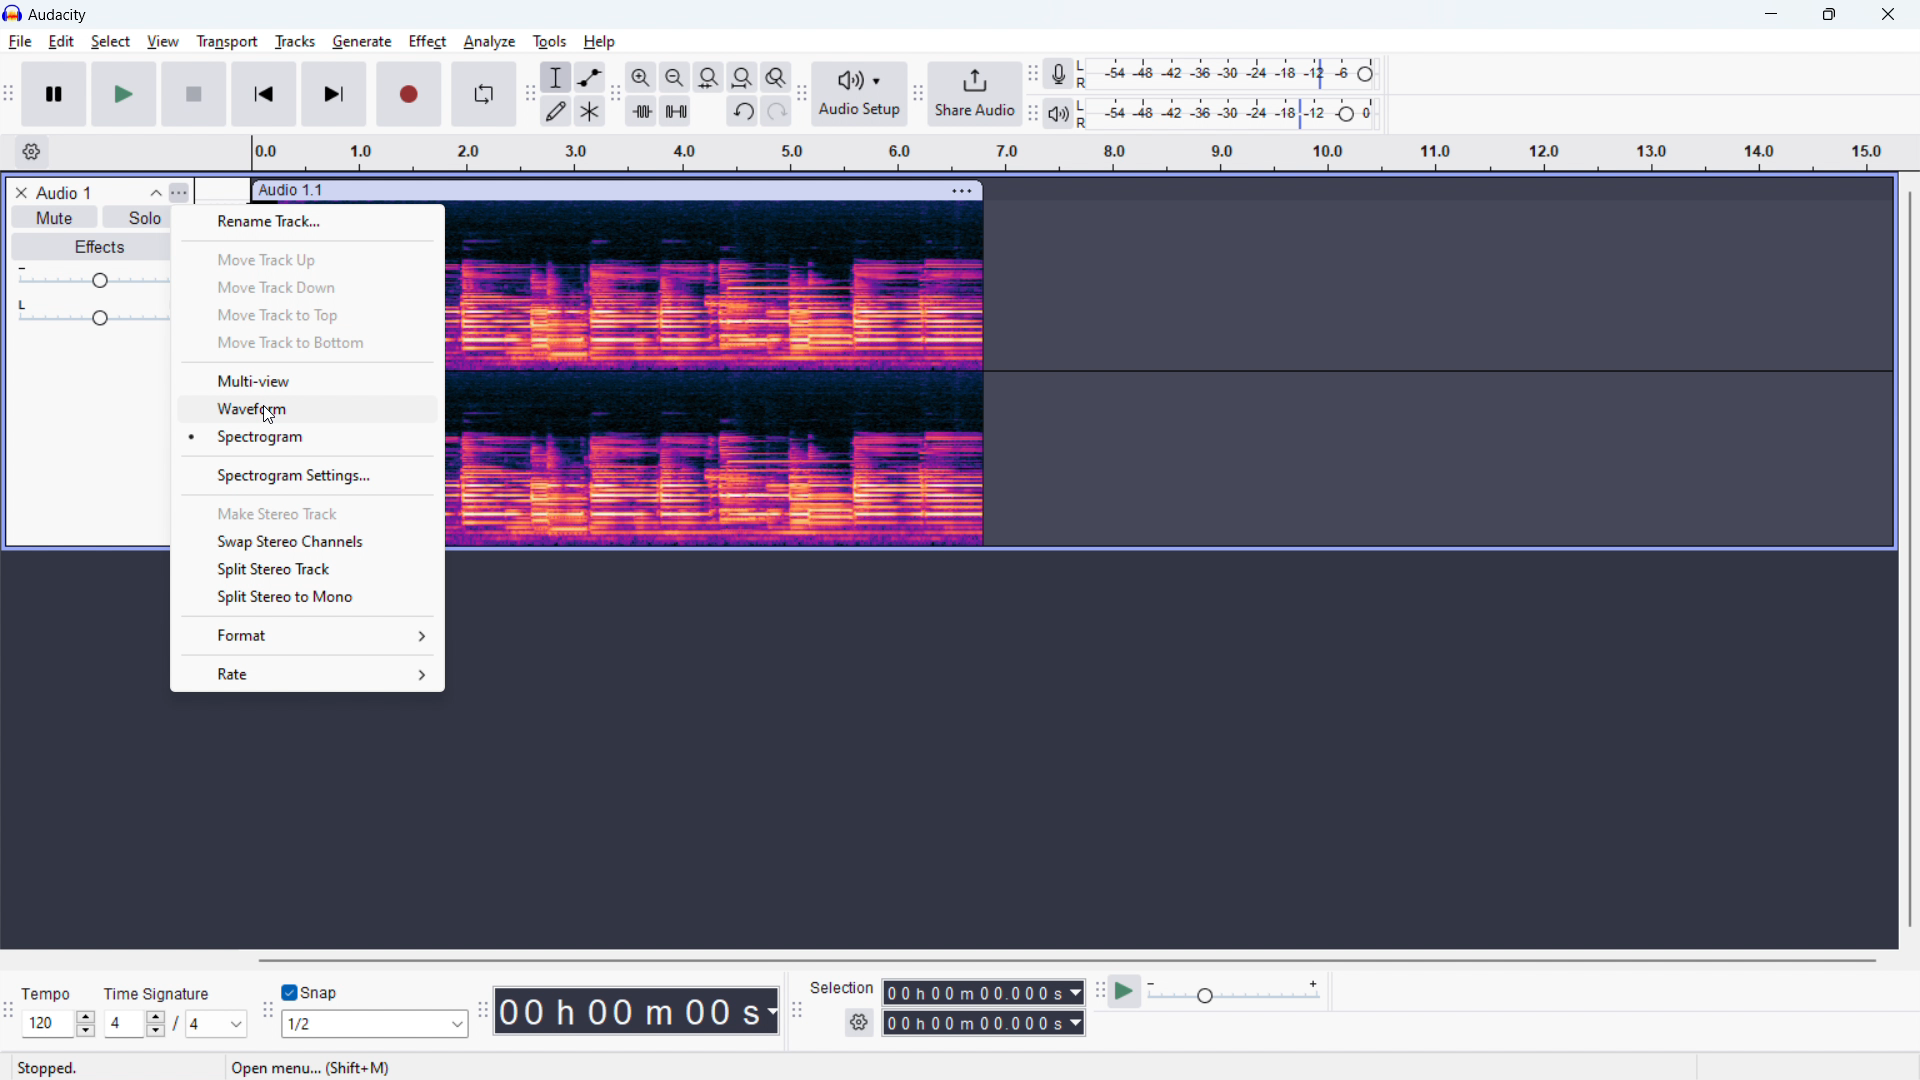  Describe the element at coordinates (309, 475) in the screenshot. I see `spectogram settings` at that location.